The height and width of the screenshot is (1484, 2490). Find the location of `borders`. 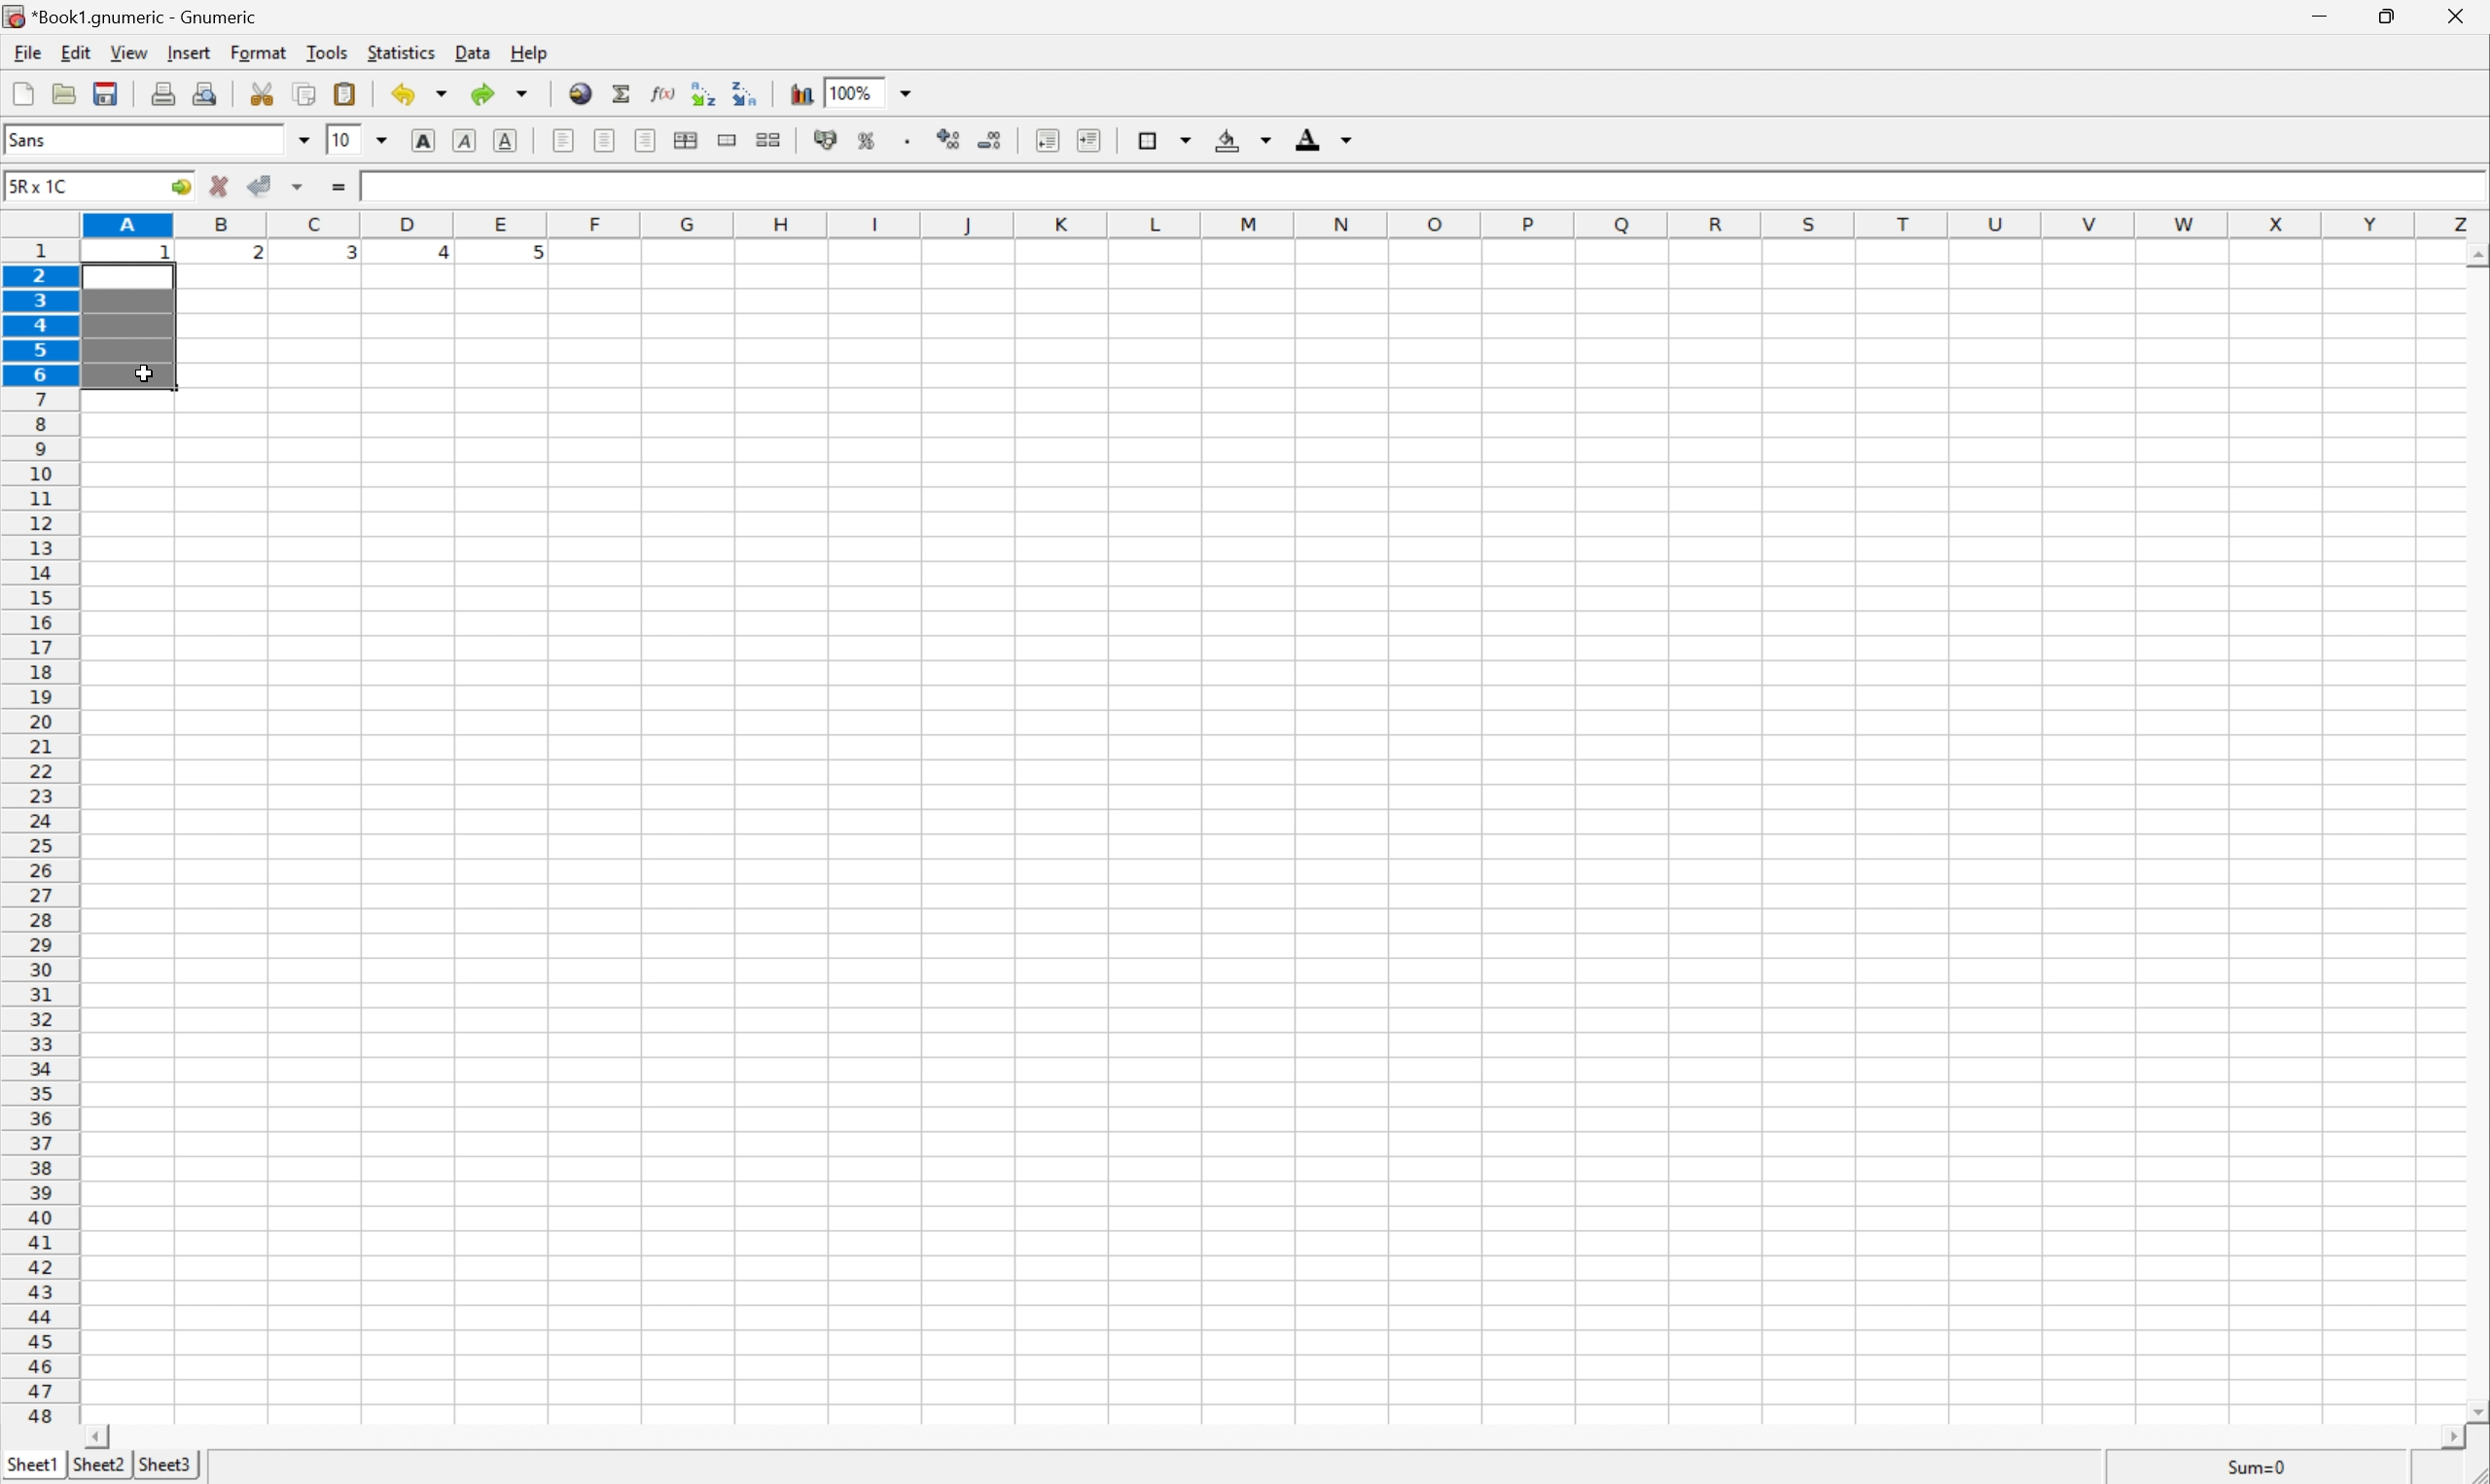

borders is located at coordinates (1166, 137).